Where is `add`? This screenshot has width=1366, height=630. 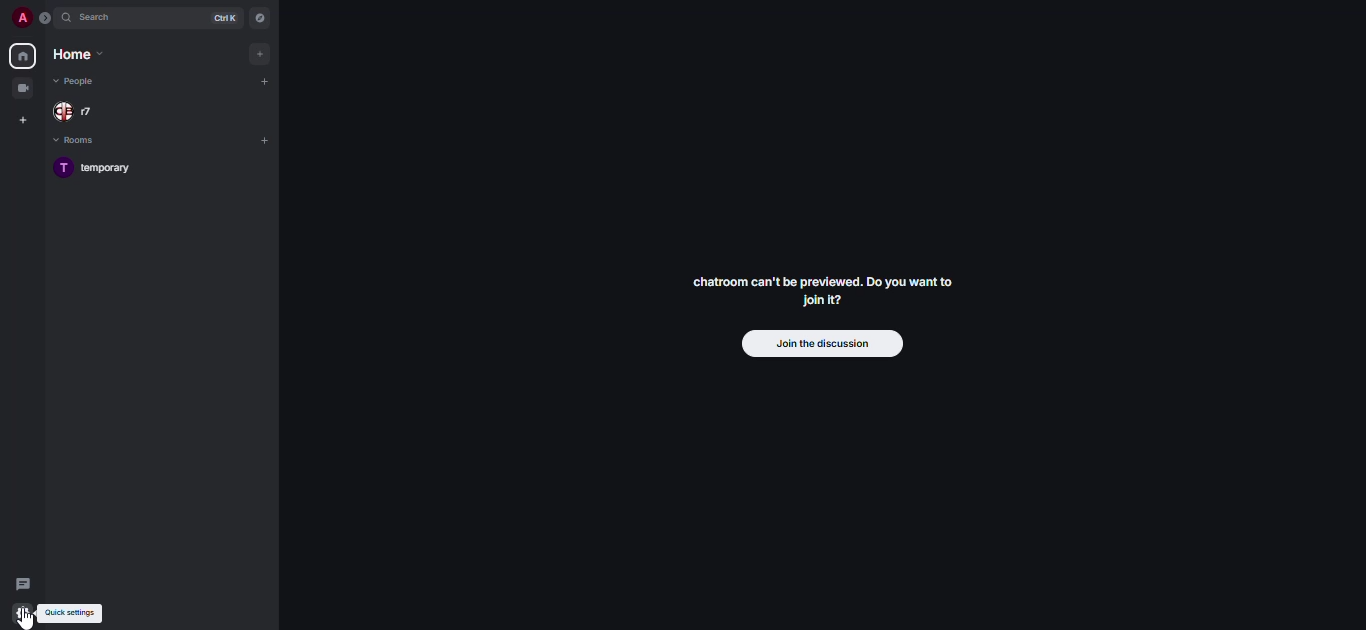
add is located at coordinates (263, 140).